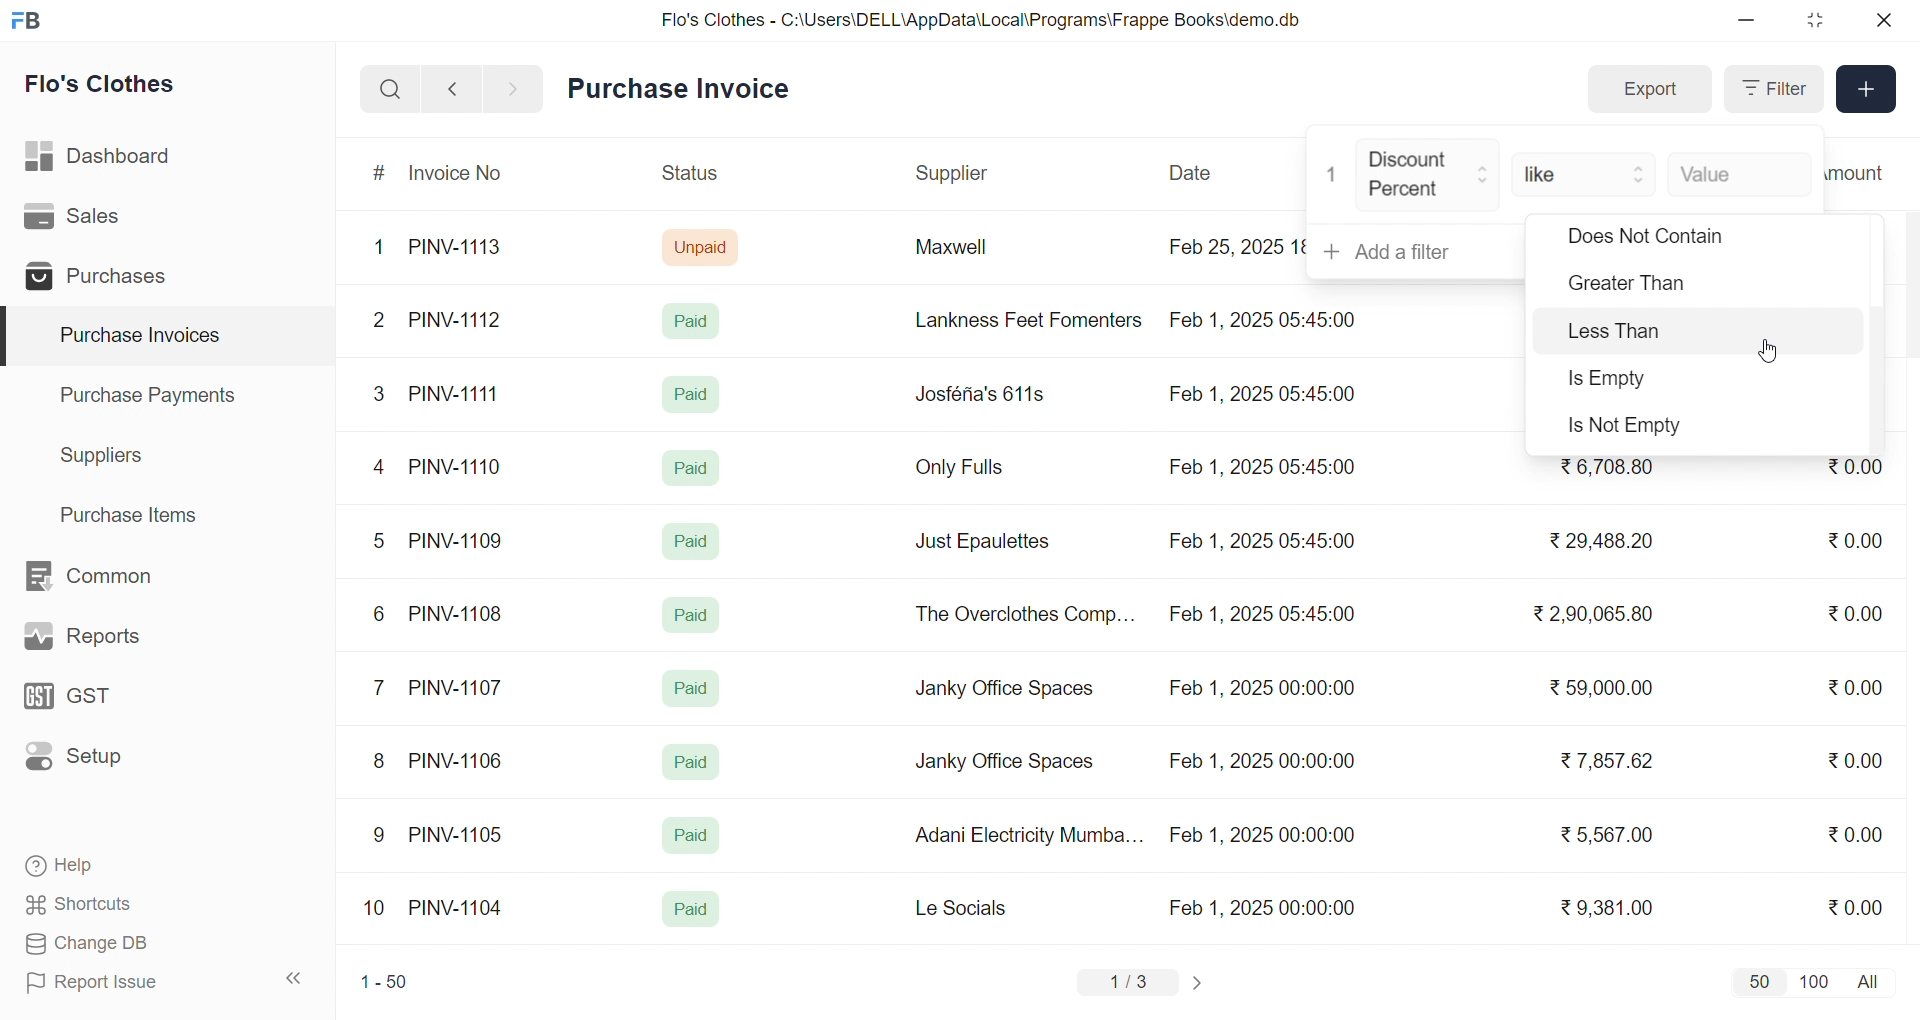 The image size is (1920, 1020). Describe the element at coordinates (103, 279) in the screenshot. I see `Purchases` at that location.